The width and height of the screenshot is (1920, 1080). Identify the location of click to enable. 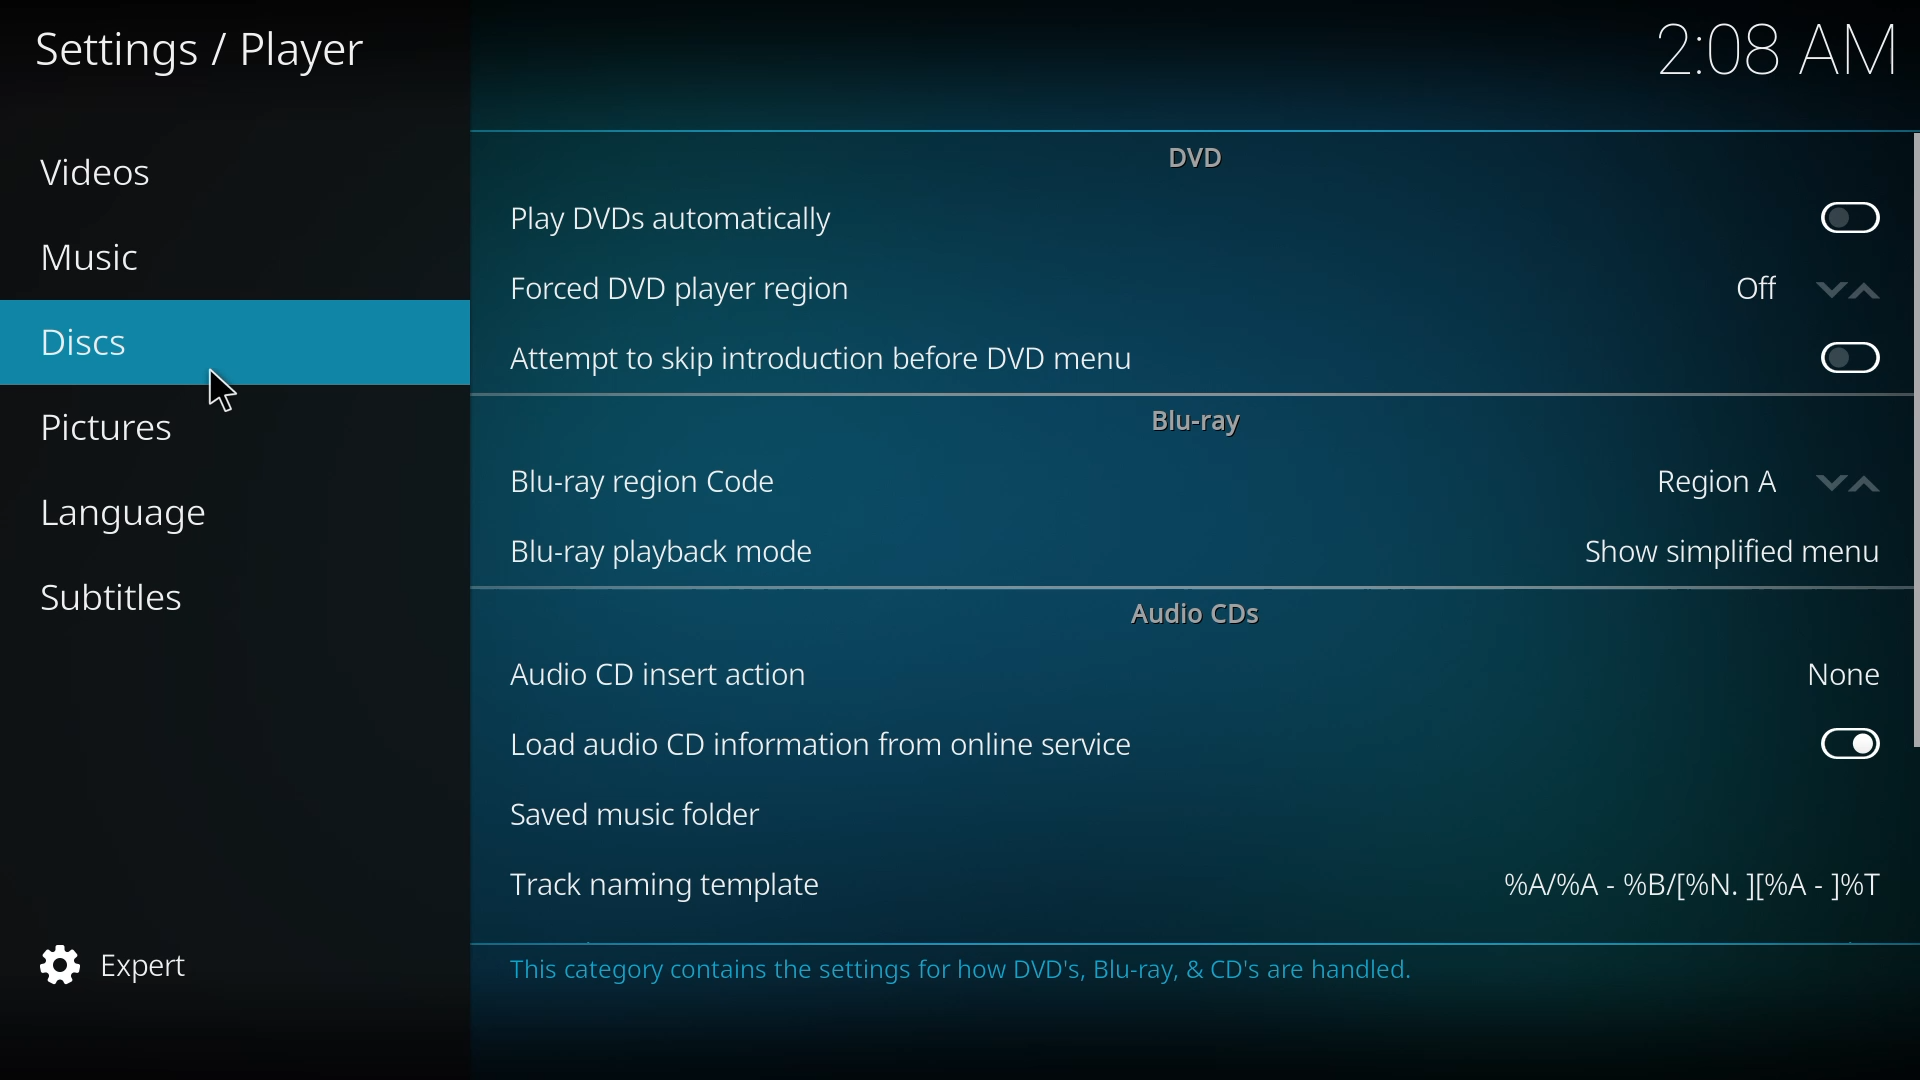
(1849, 214).